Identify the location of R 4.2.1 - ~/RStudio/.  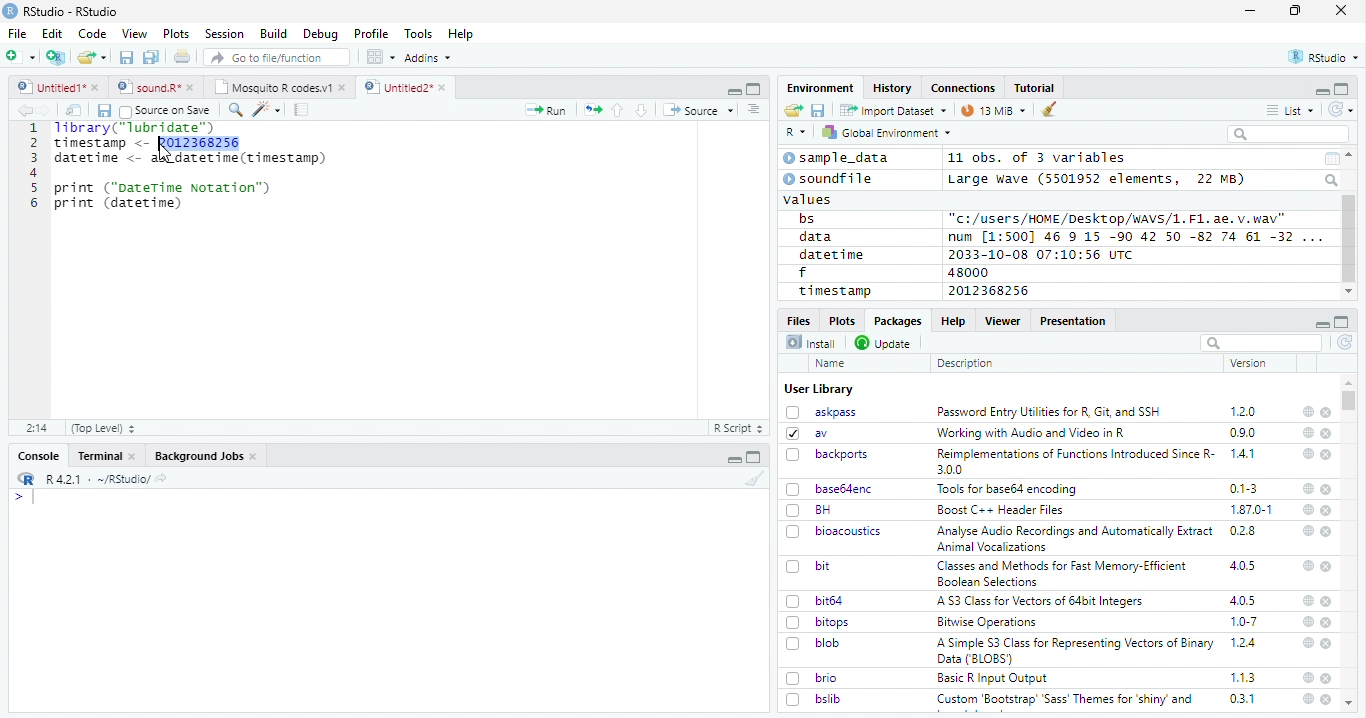
(95, 479).